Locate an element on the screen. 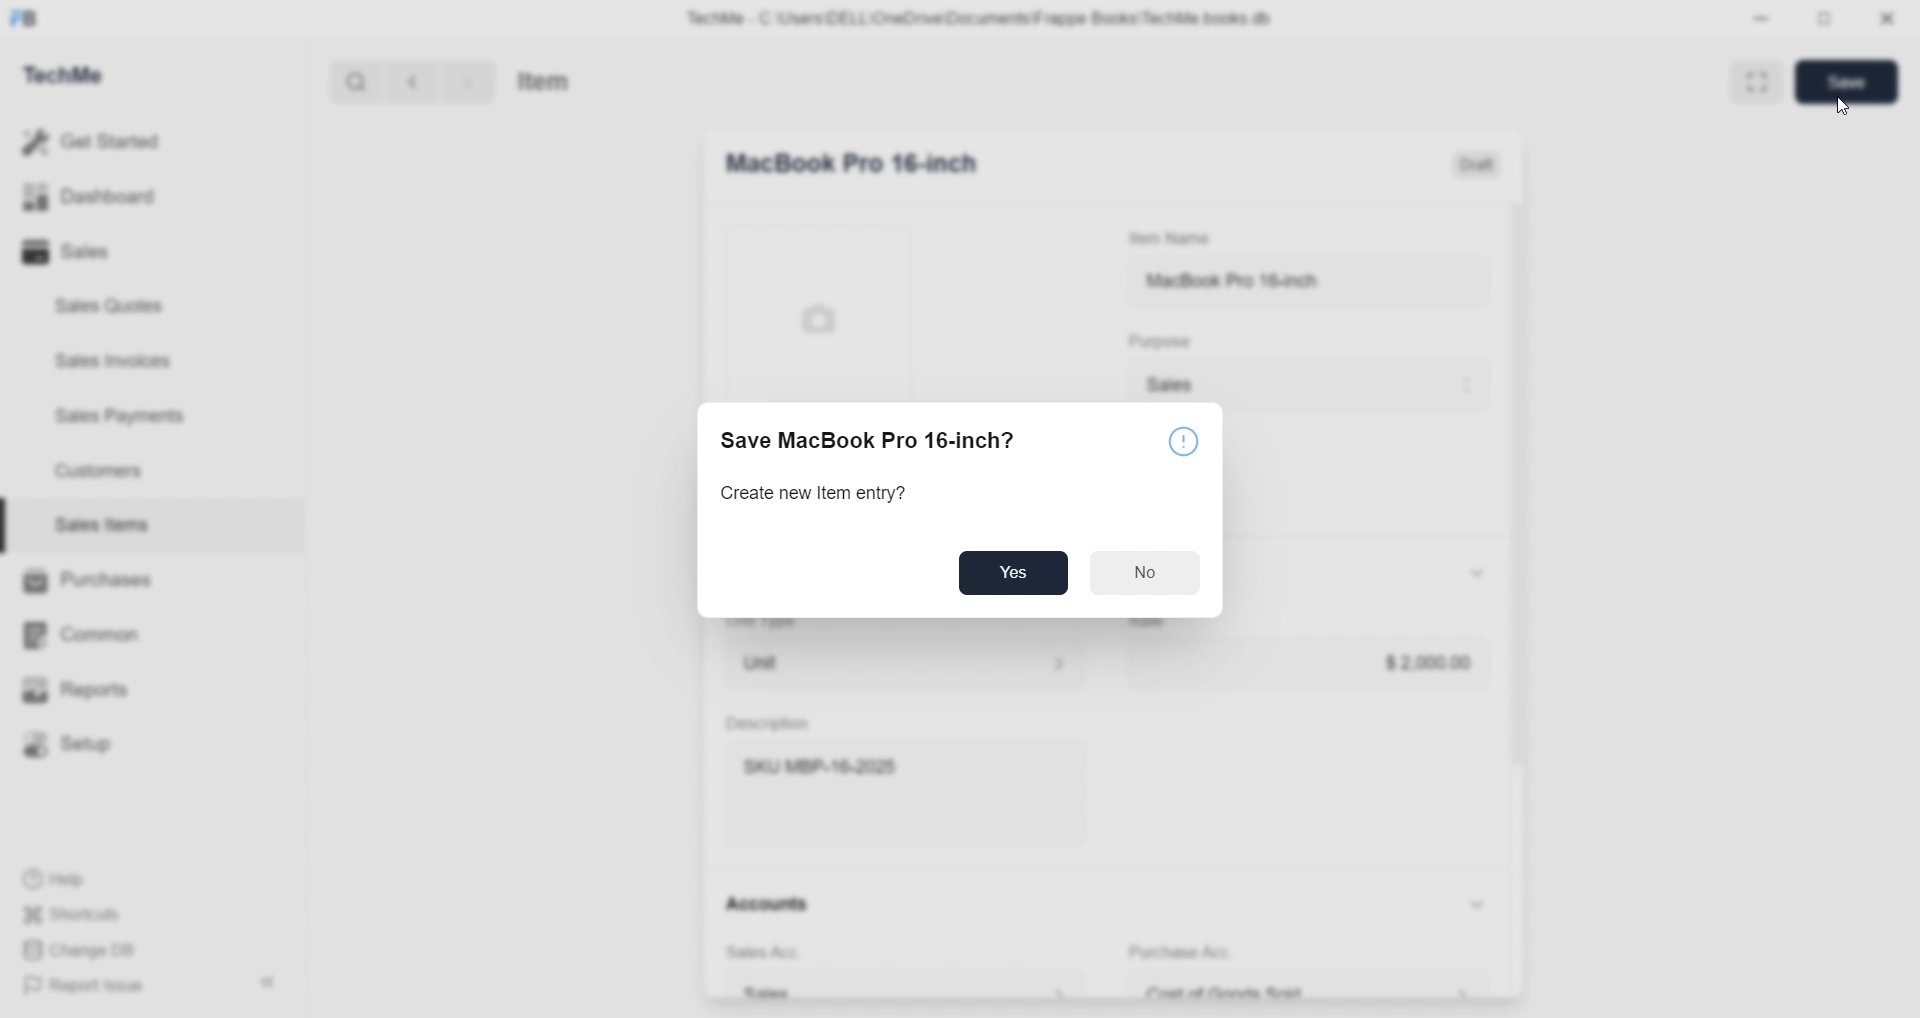 This screenshot has height=1018, width=1920. Yes is located at coordinates (1013, 573).